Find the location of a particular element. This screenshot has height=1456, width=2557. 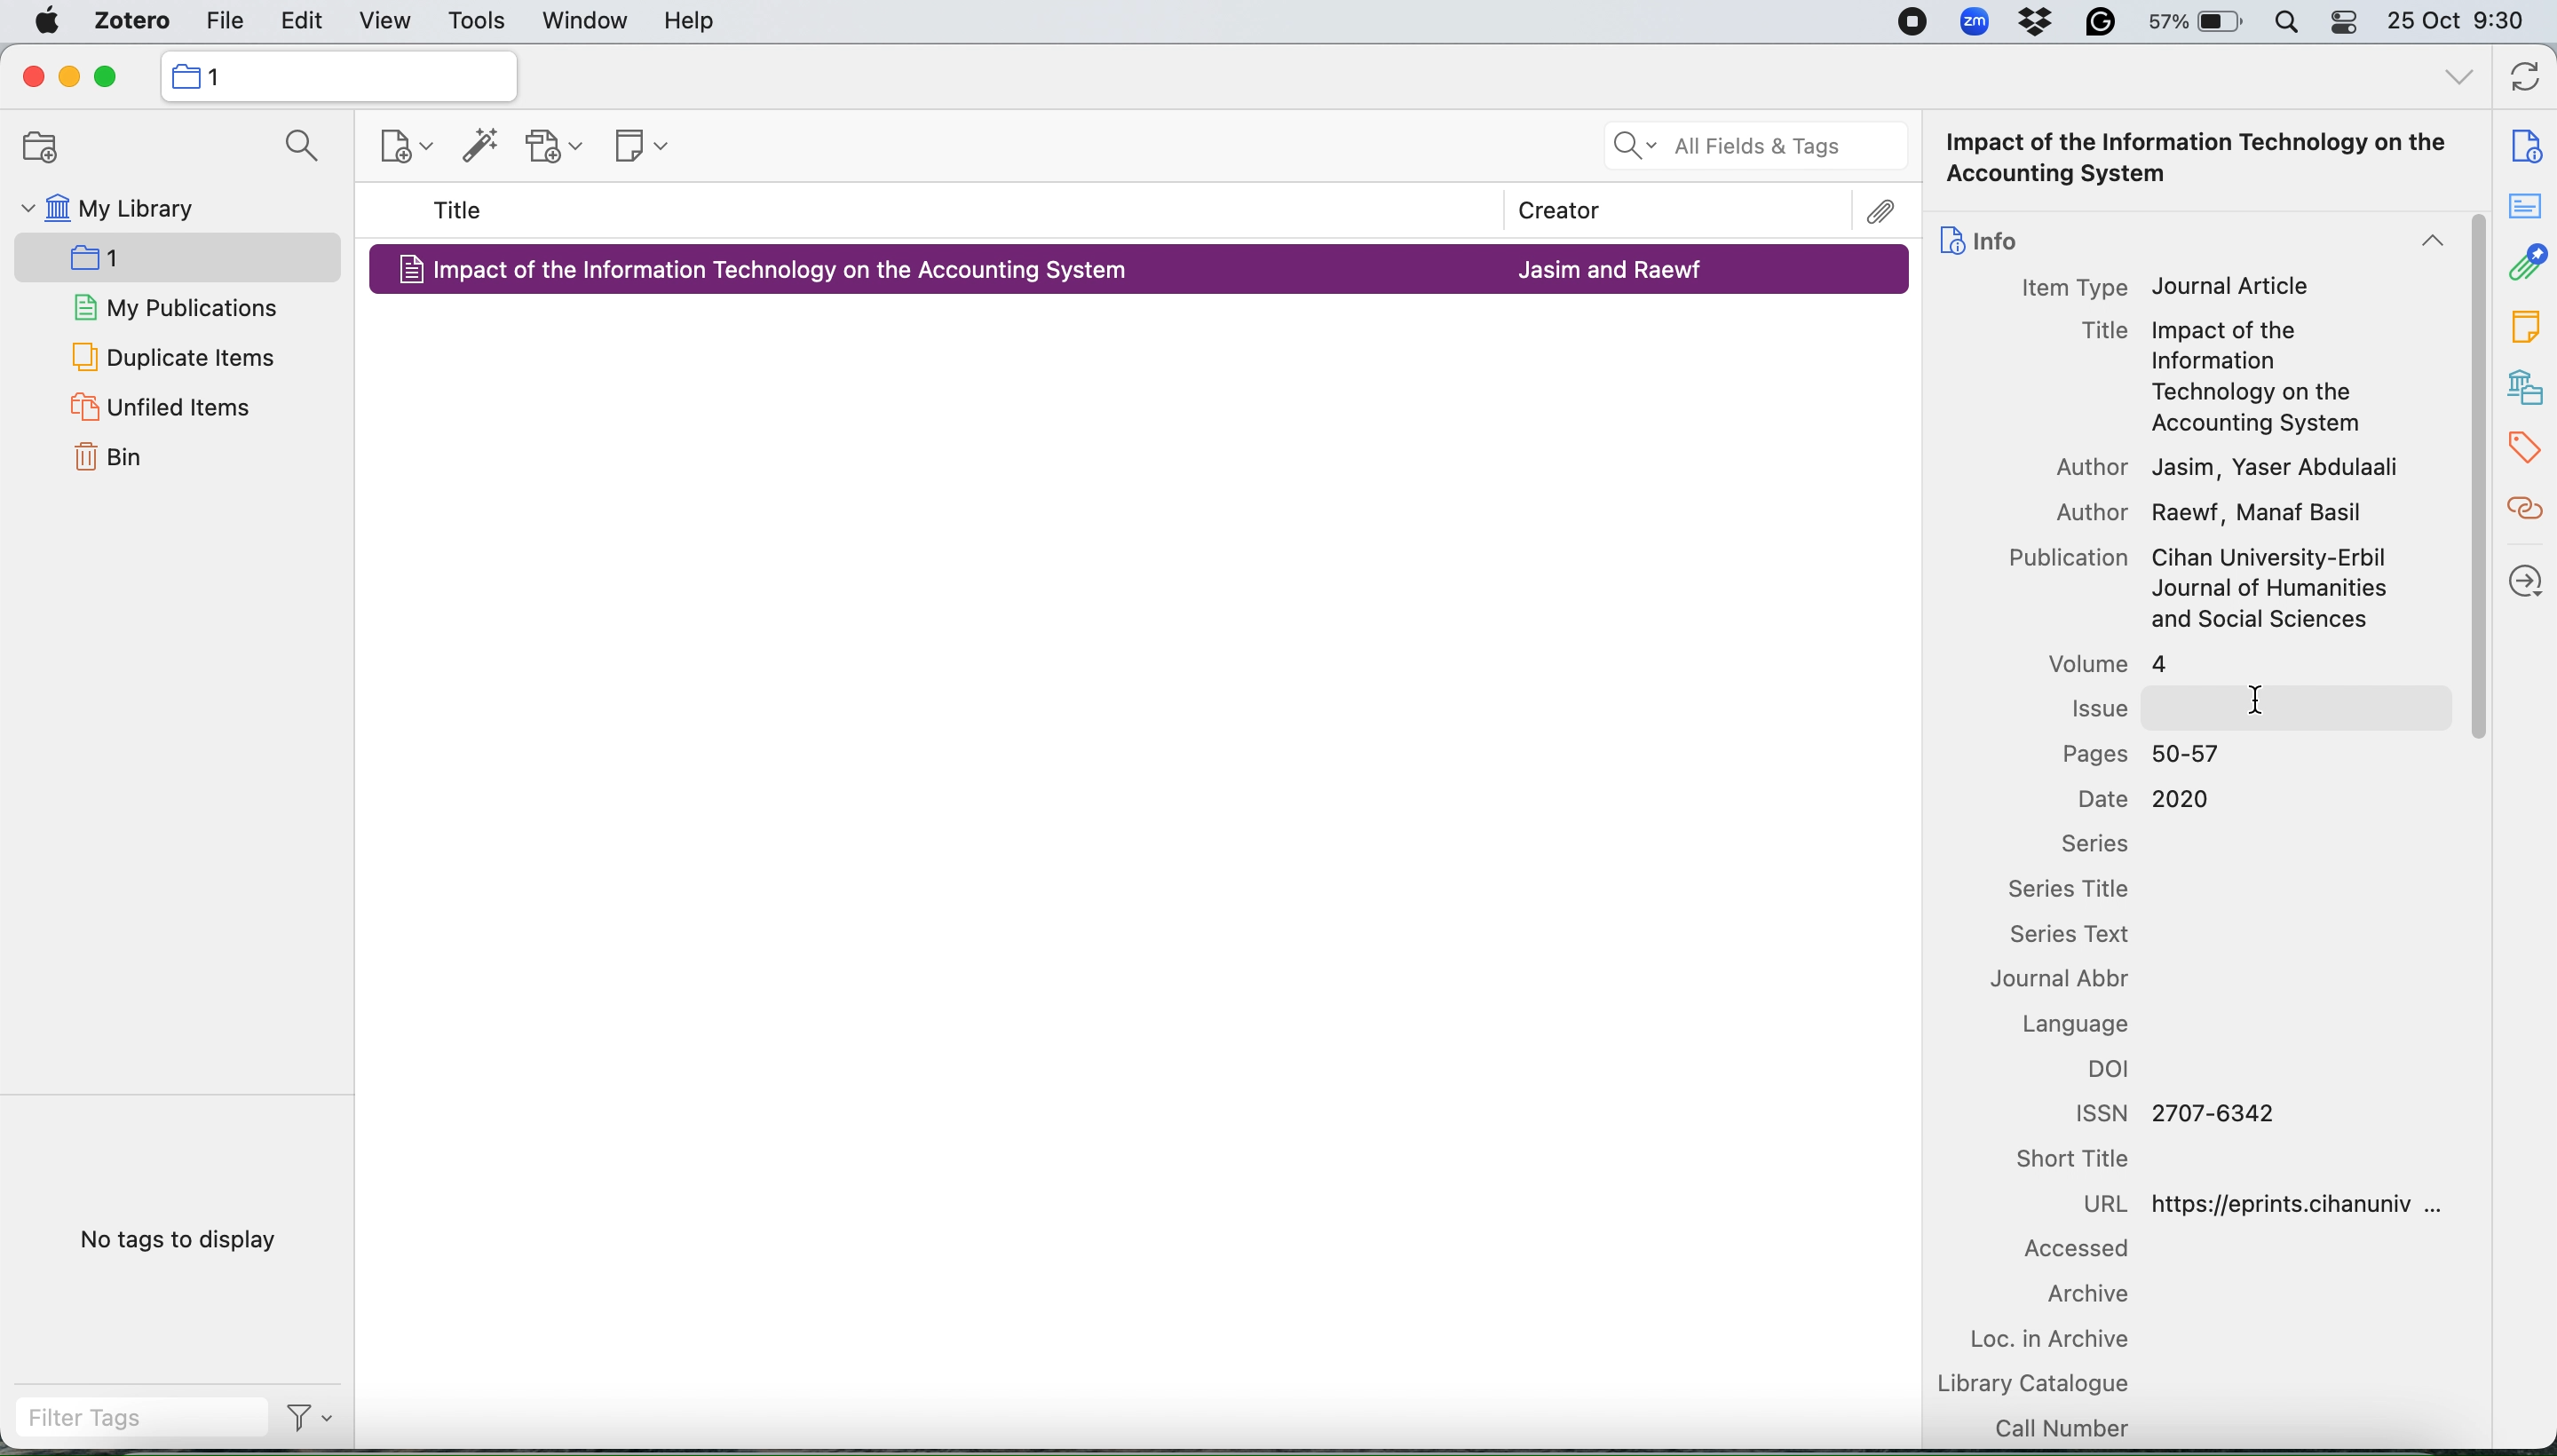

url is located at coordinates (2279, 1202).